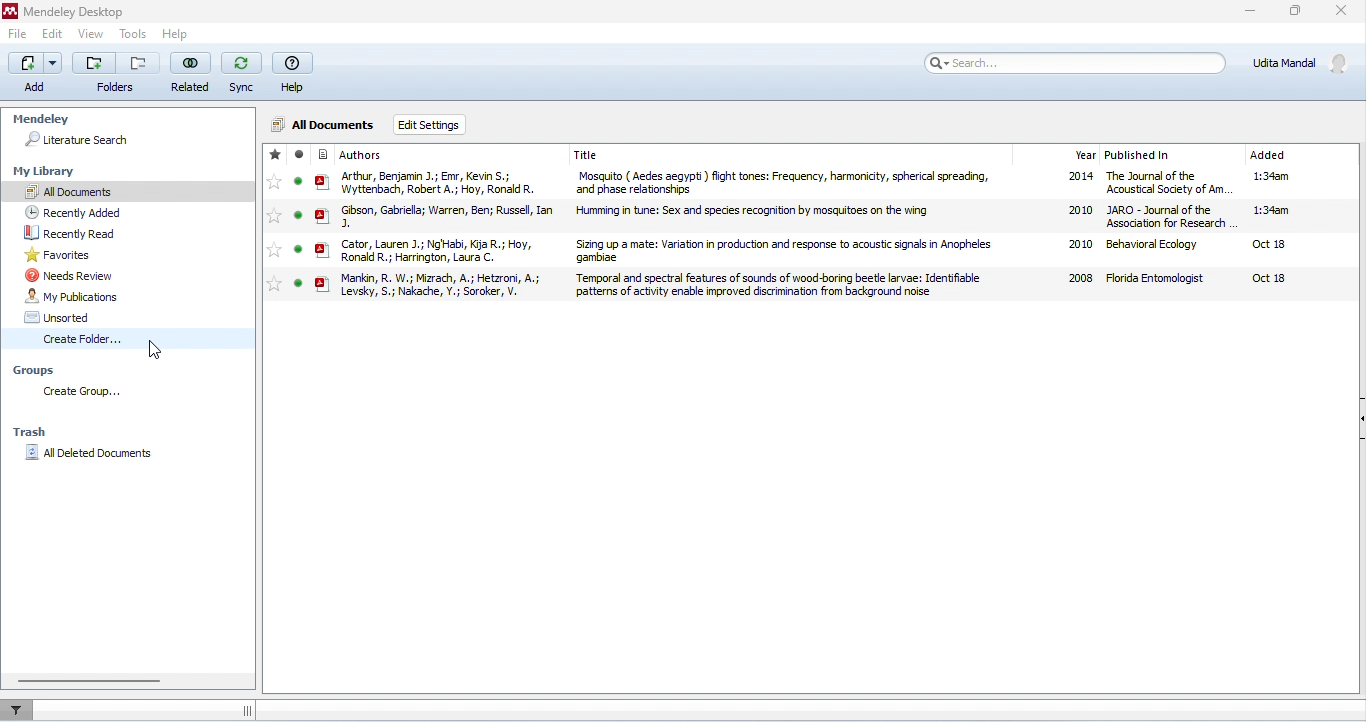  I want to click on mark as read, so click(297, 283).